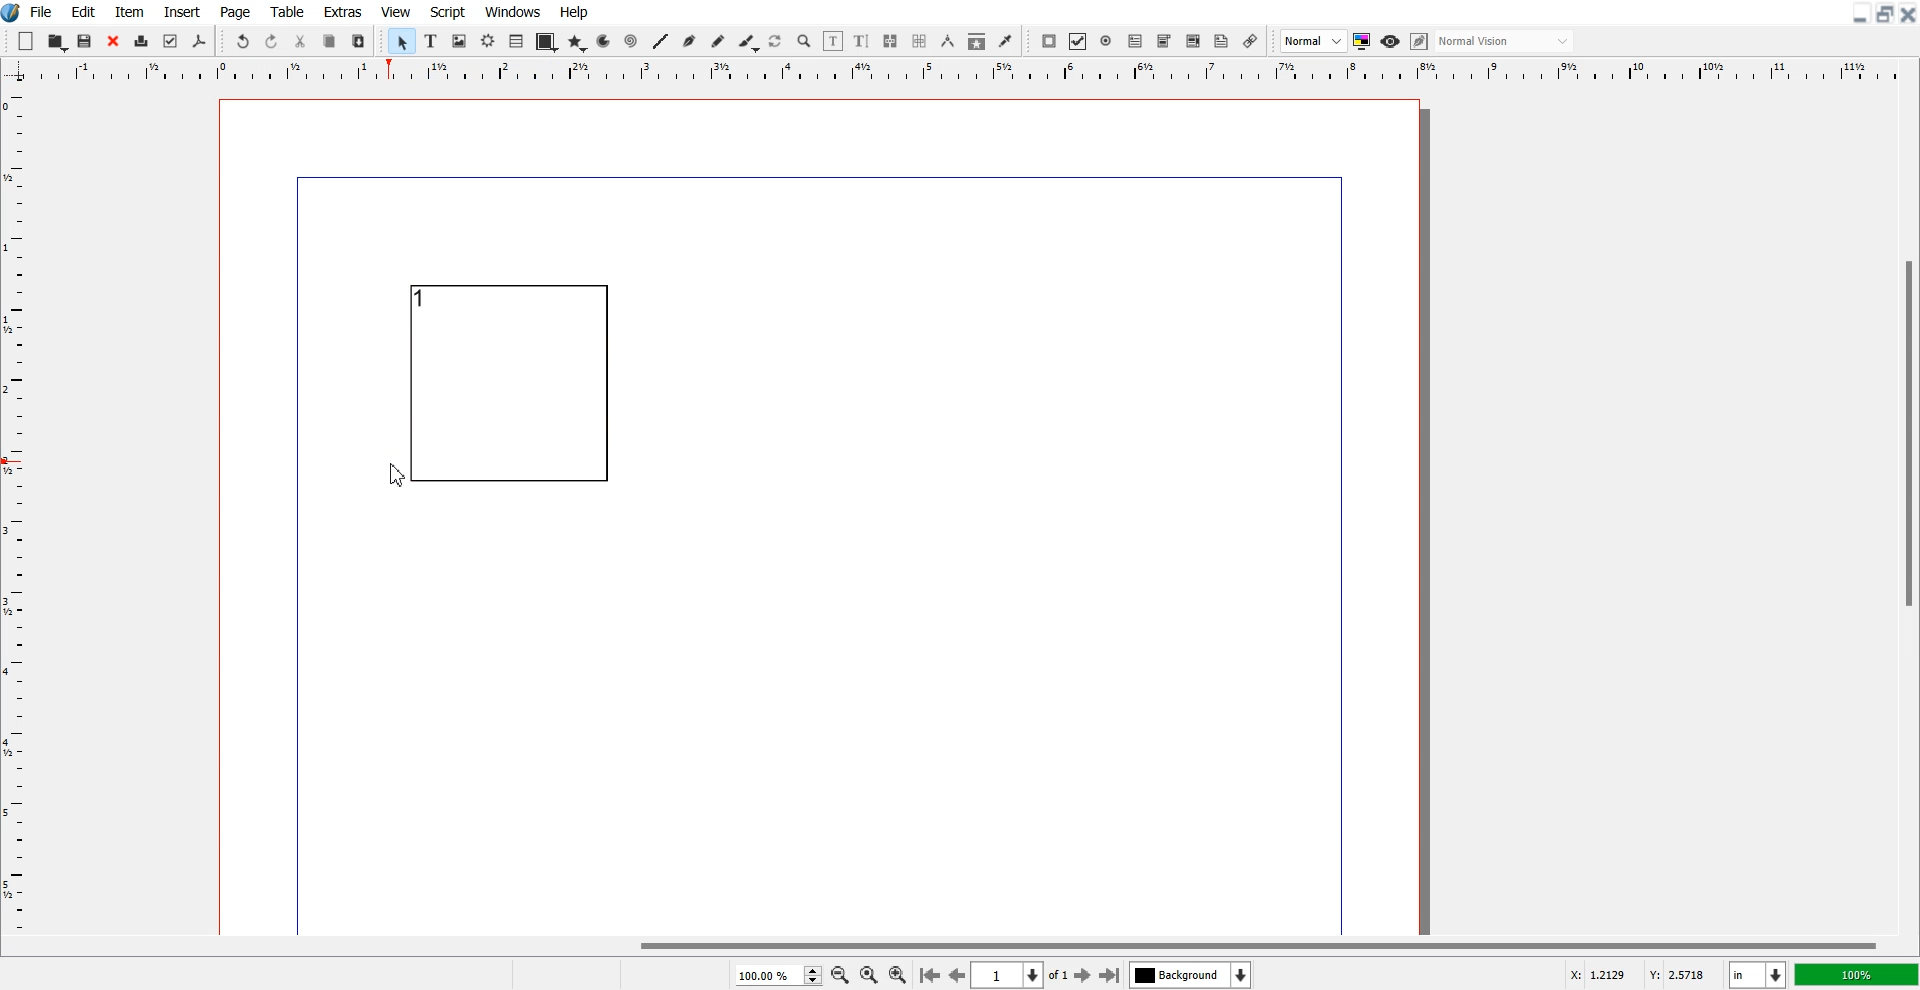 The image size is (1920, 990). I want to click on Text Annotation, so click(1221, 42).